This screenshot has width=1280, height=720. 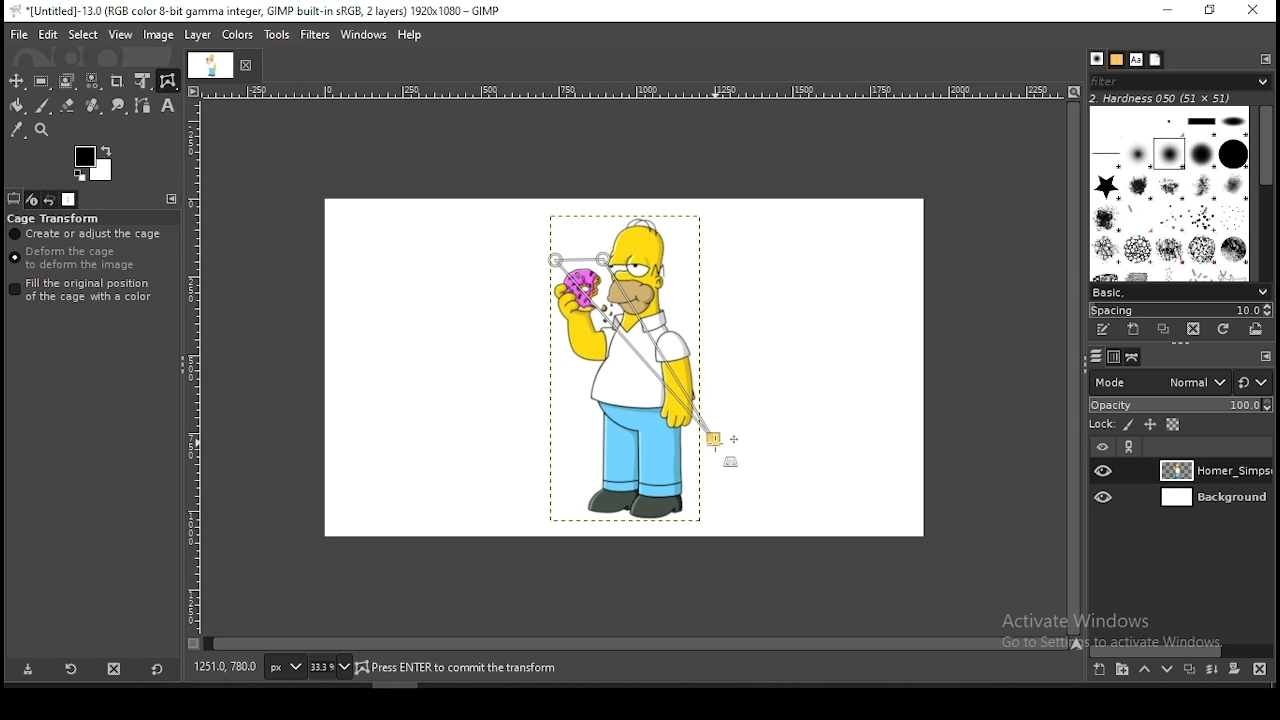 I want to click on restore, so click(x=1207, y=11).